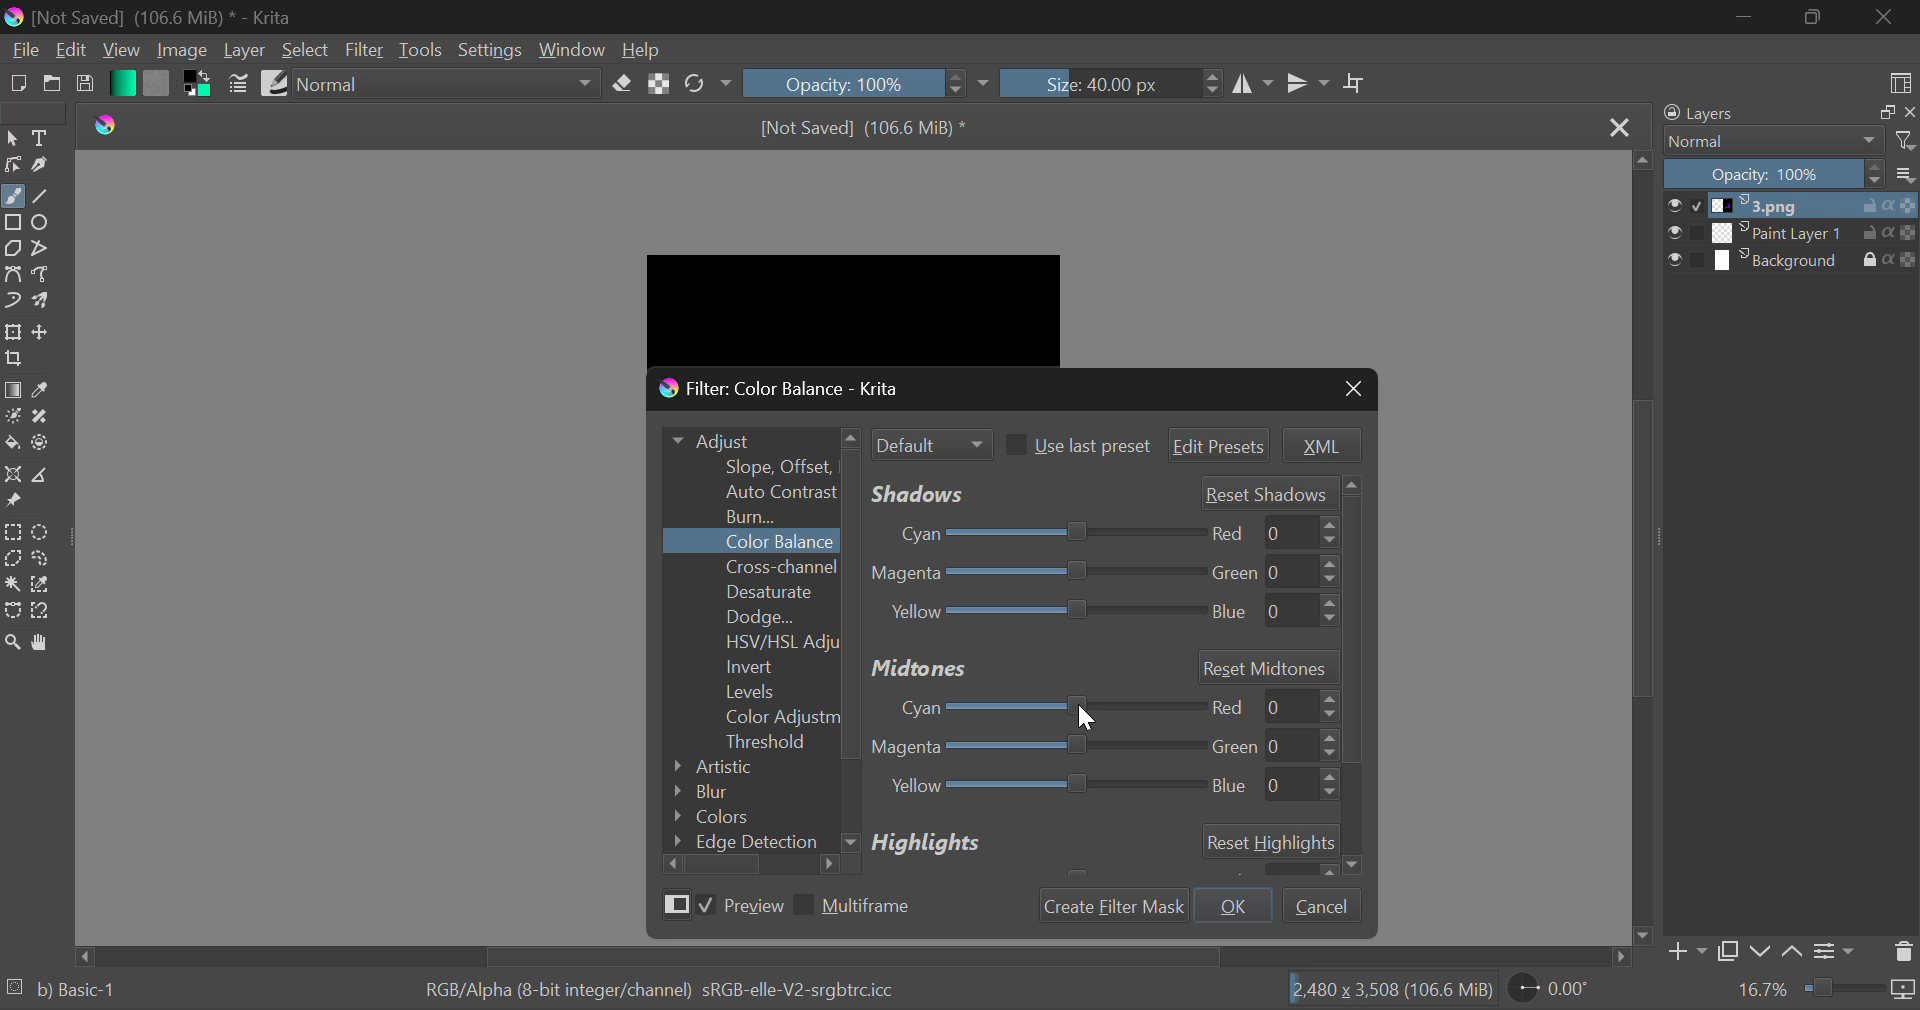  What do you see at coordinates (750, 864) in the screenshot?
I see `Scroll Bar` at bounding box center [750, 864].